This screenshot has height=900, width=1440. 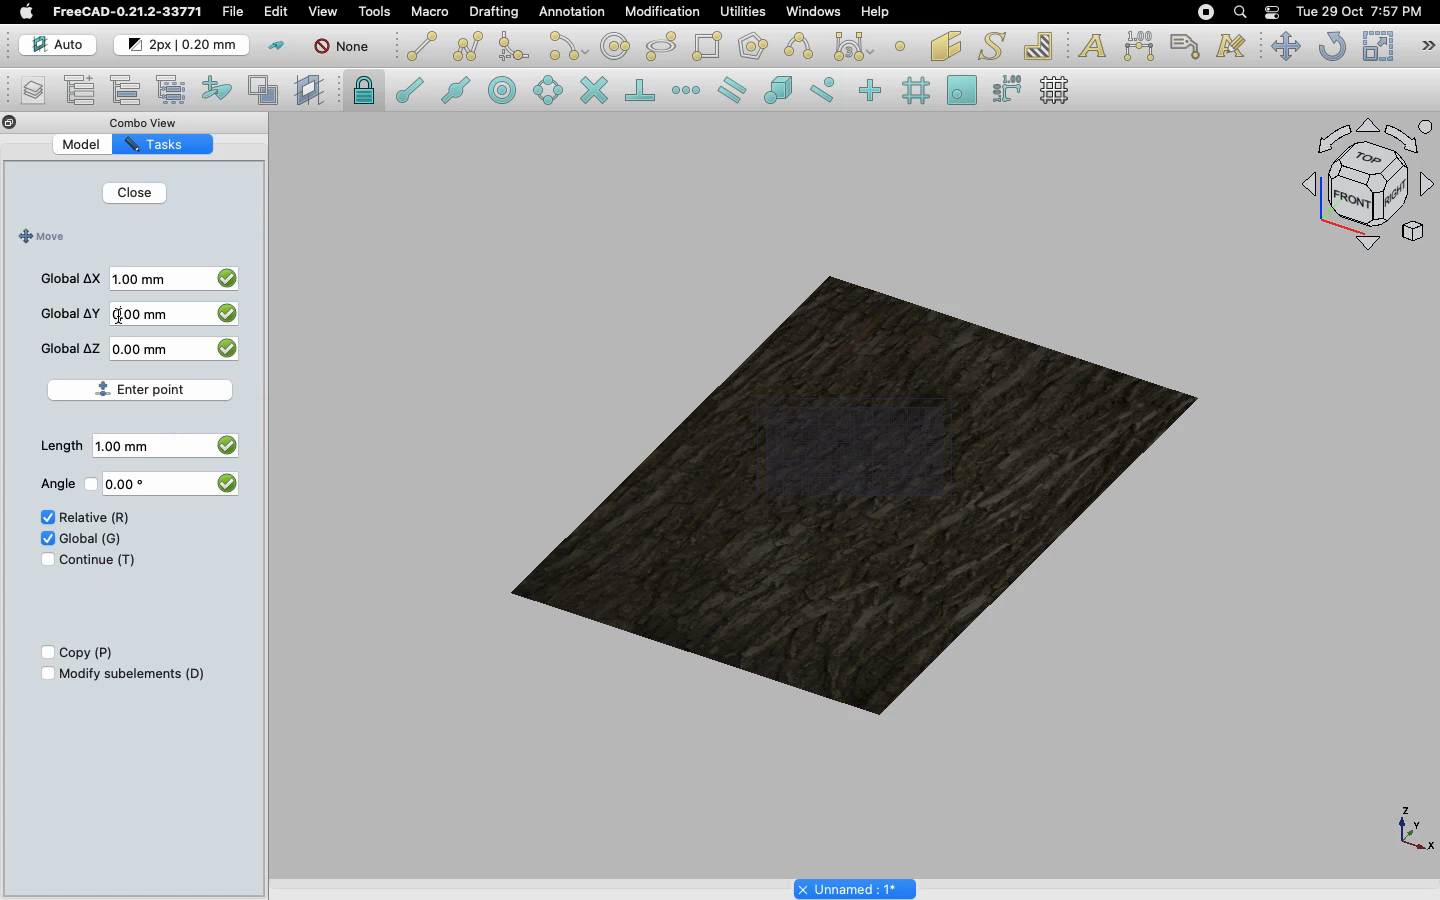 I want to click on Utilities, so click(x=743, y=12).